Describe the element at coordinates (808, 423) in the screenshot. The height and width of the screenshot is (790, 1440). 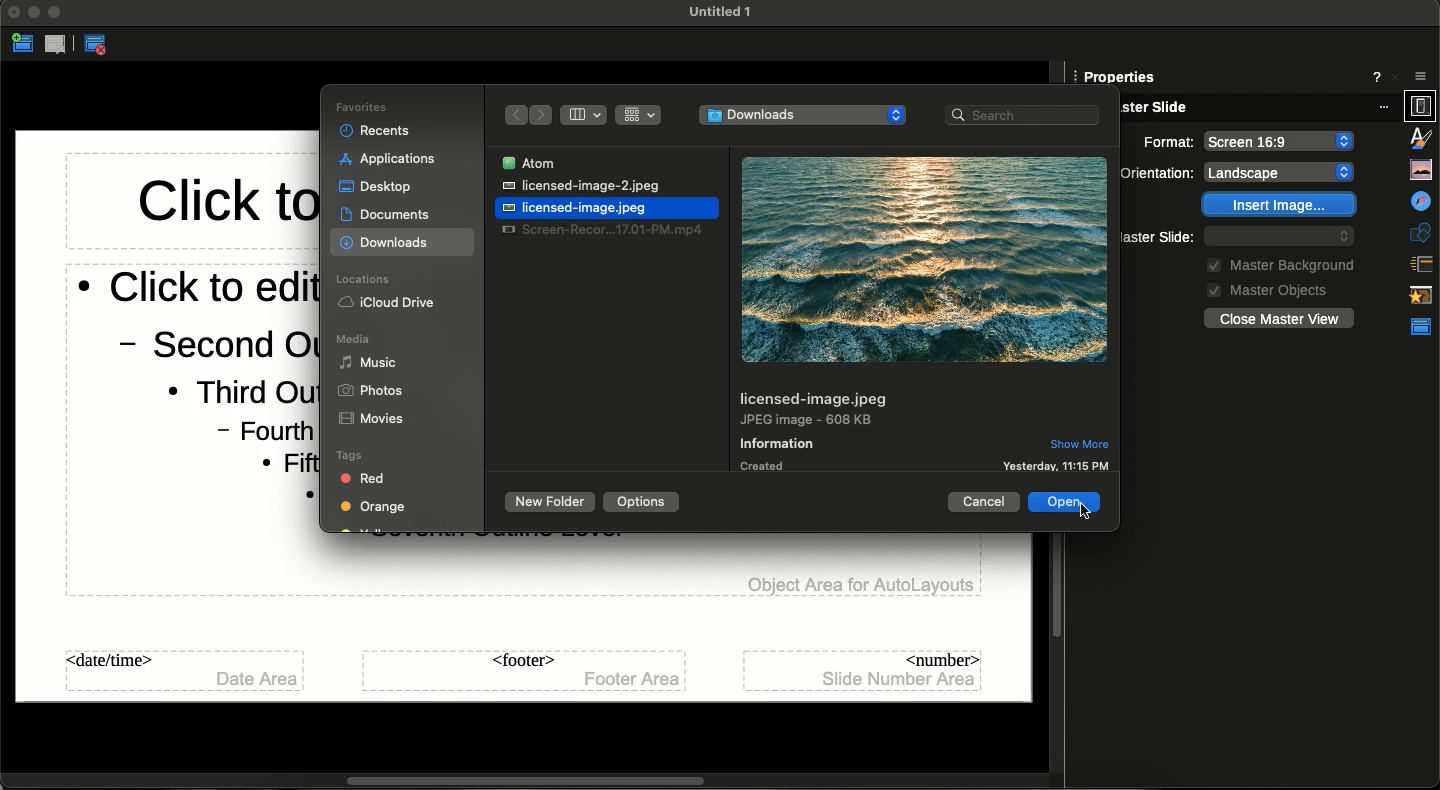
I see `File format` at that location.